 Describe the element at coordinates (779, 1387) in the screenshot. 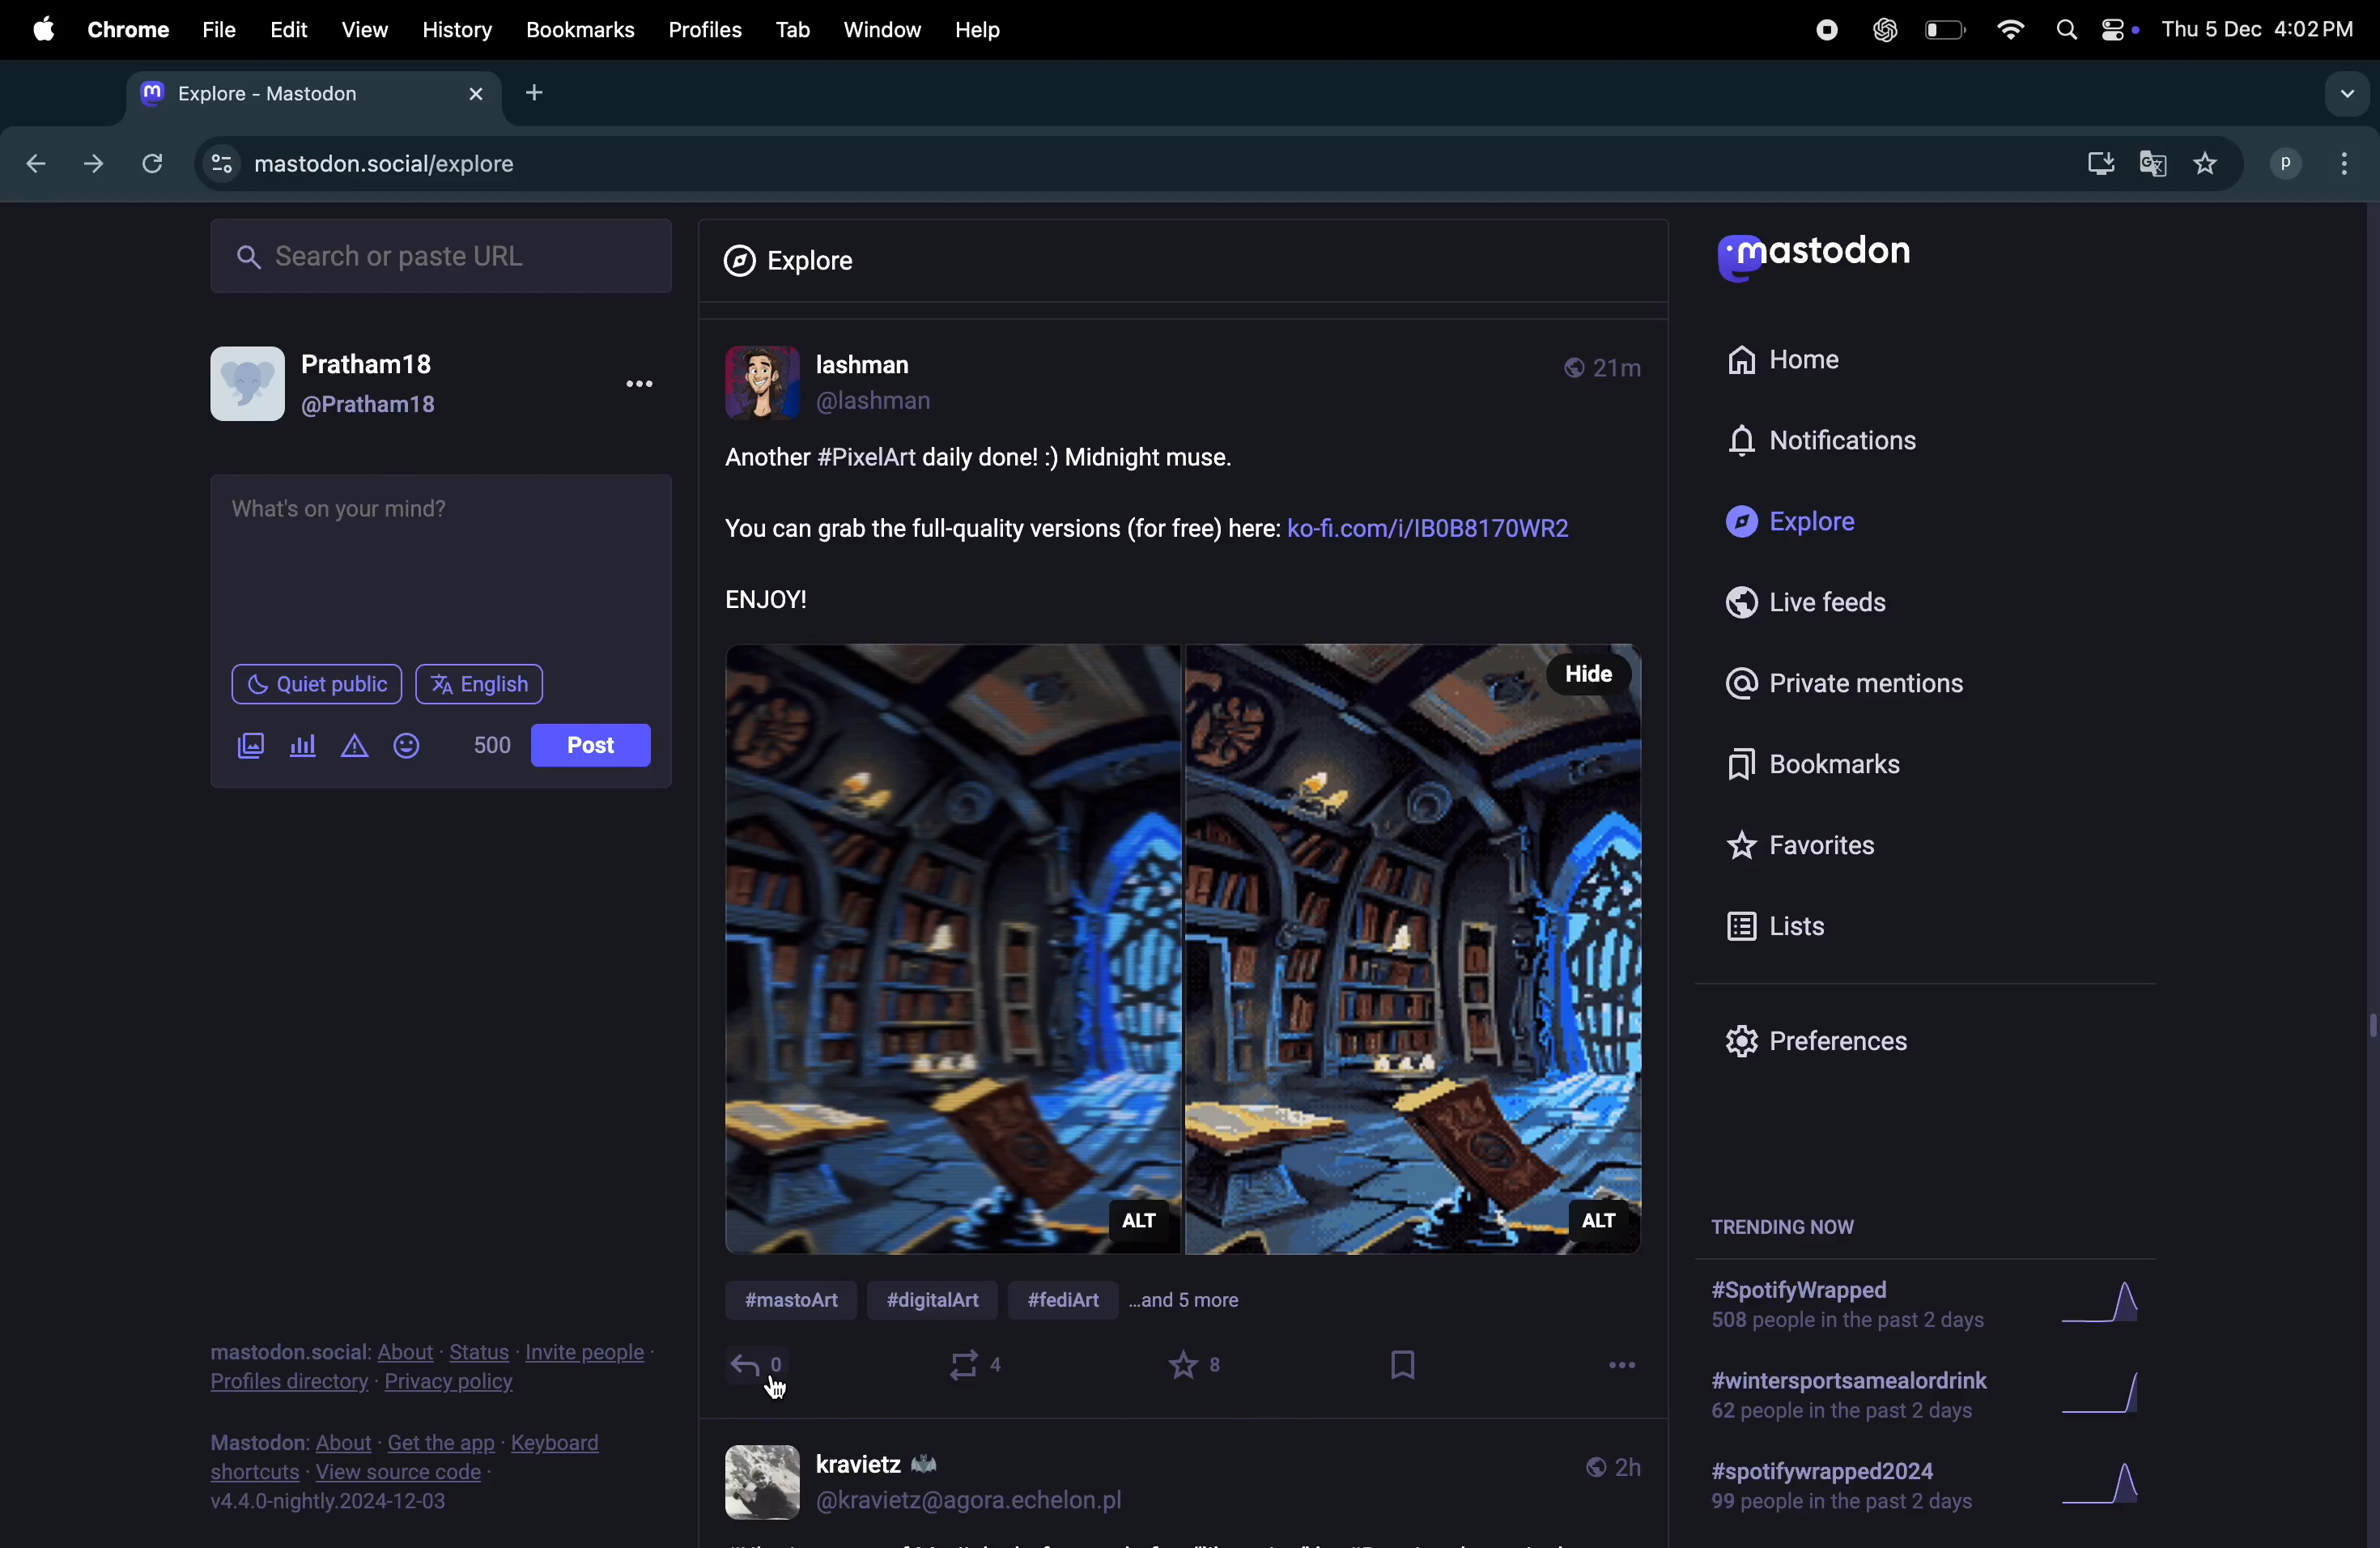

I see `Cursor` at that location.